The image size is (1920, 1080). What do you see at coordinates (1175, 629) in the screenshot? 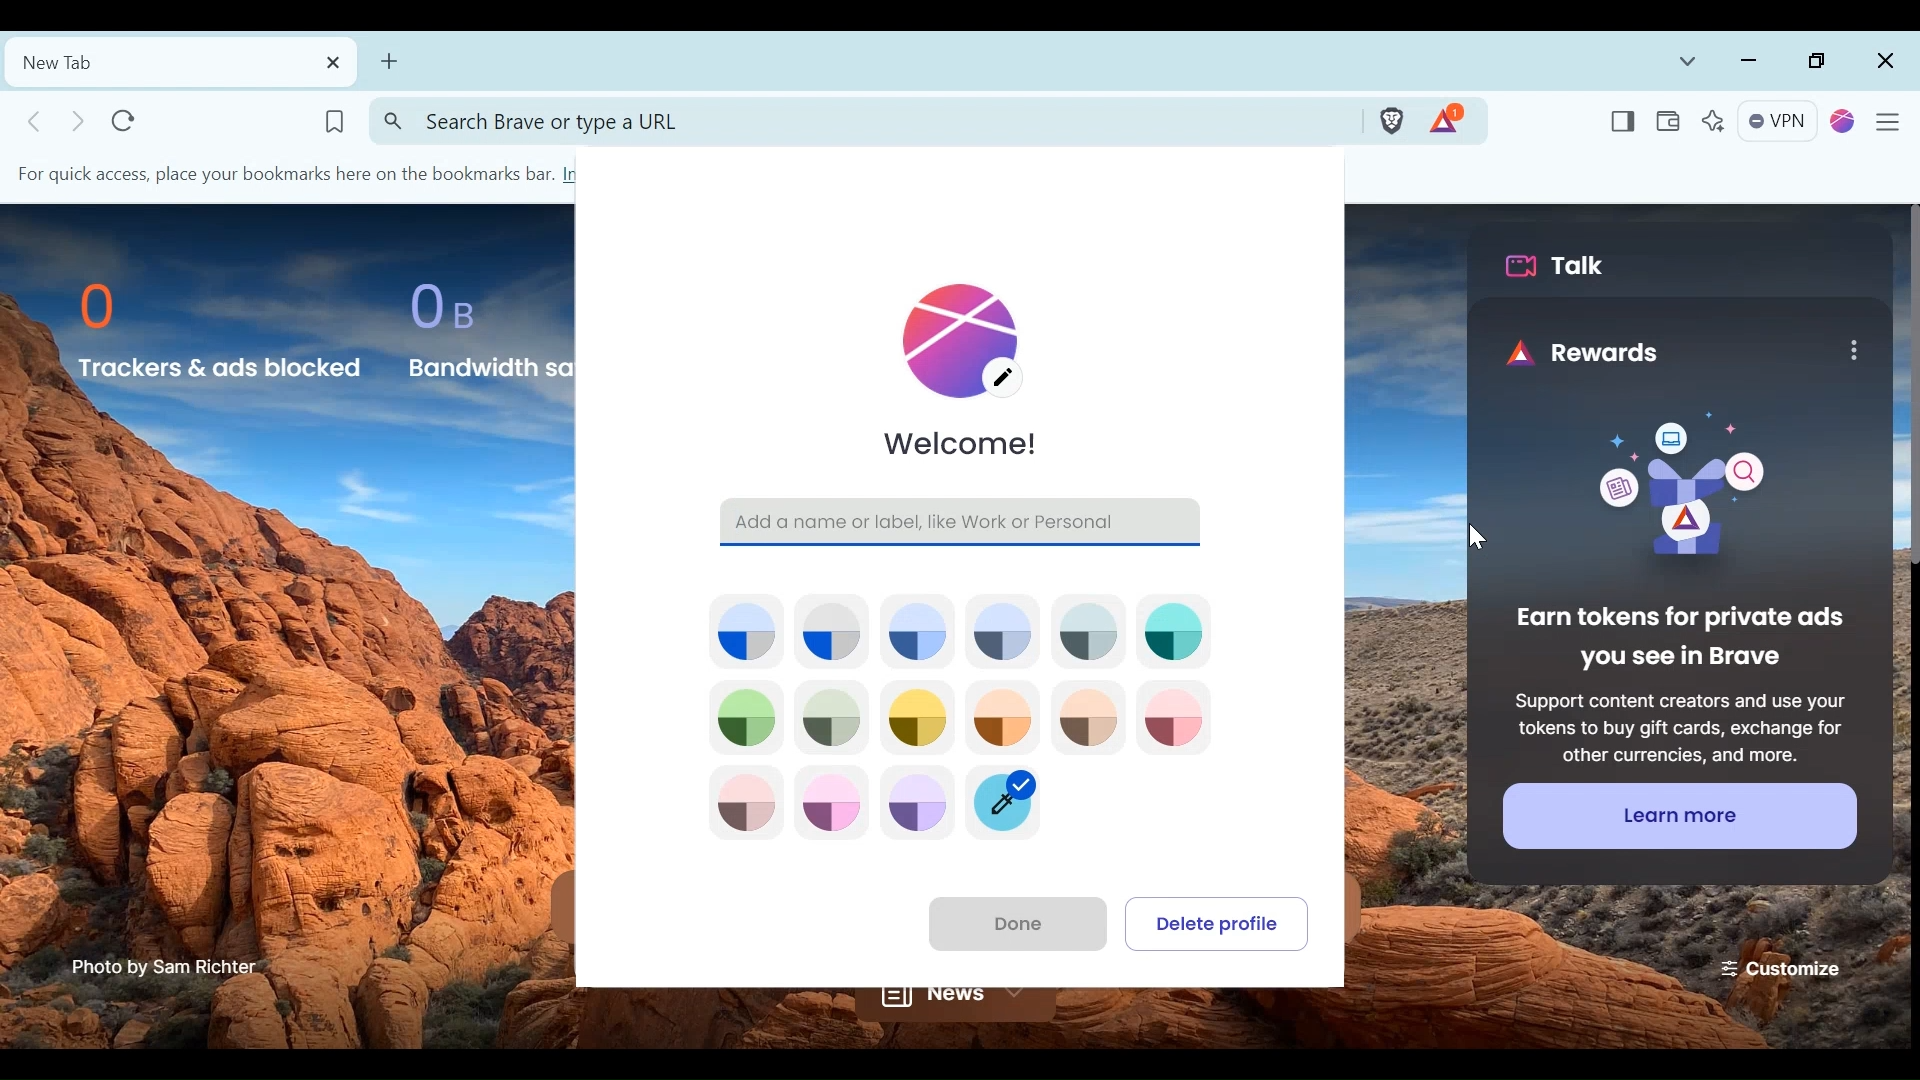
I see `Theme` at bounding box center [1175, 629].